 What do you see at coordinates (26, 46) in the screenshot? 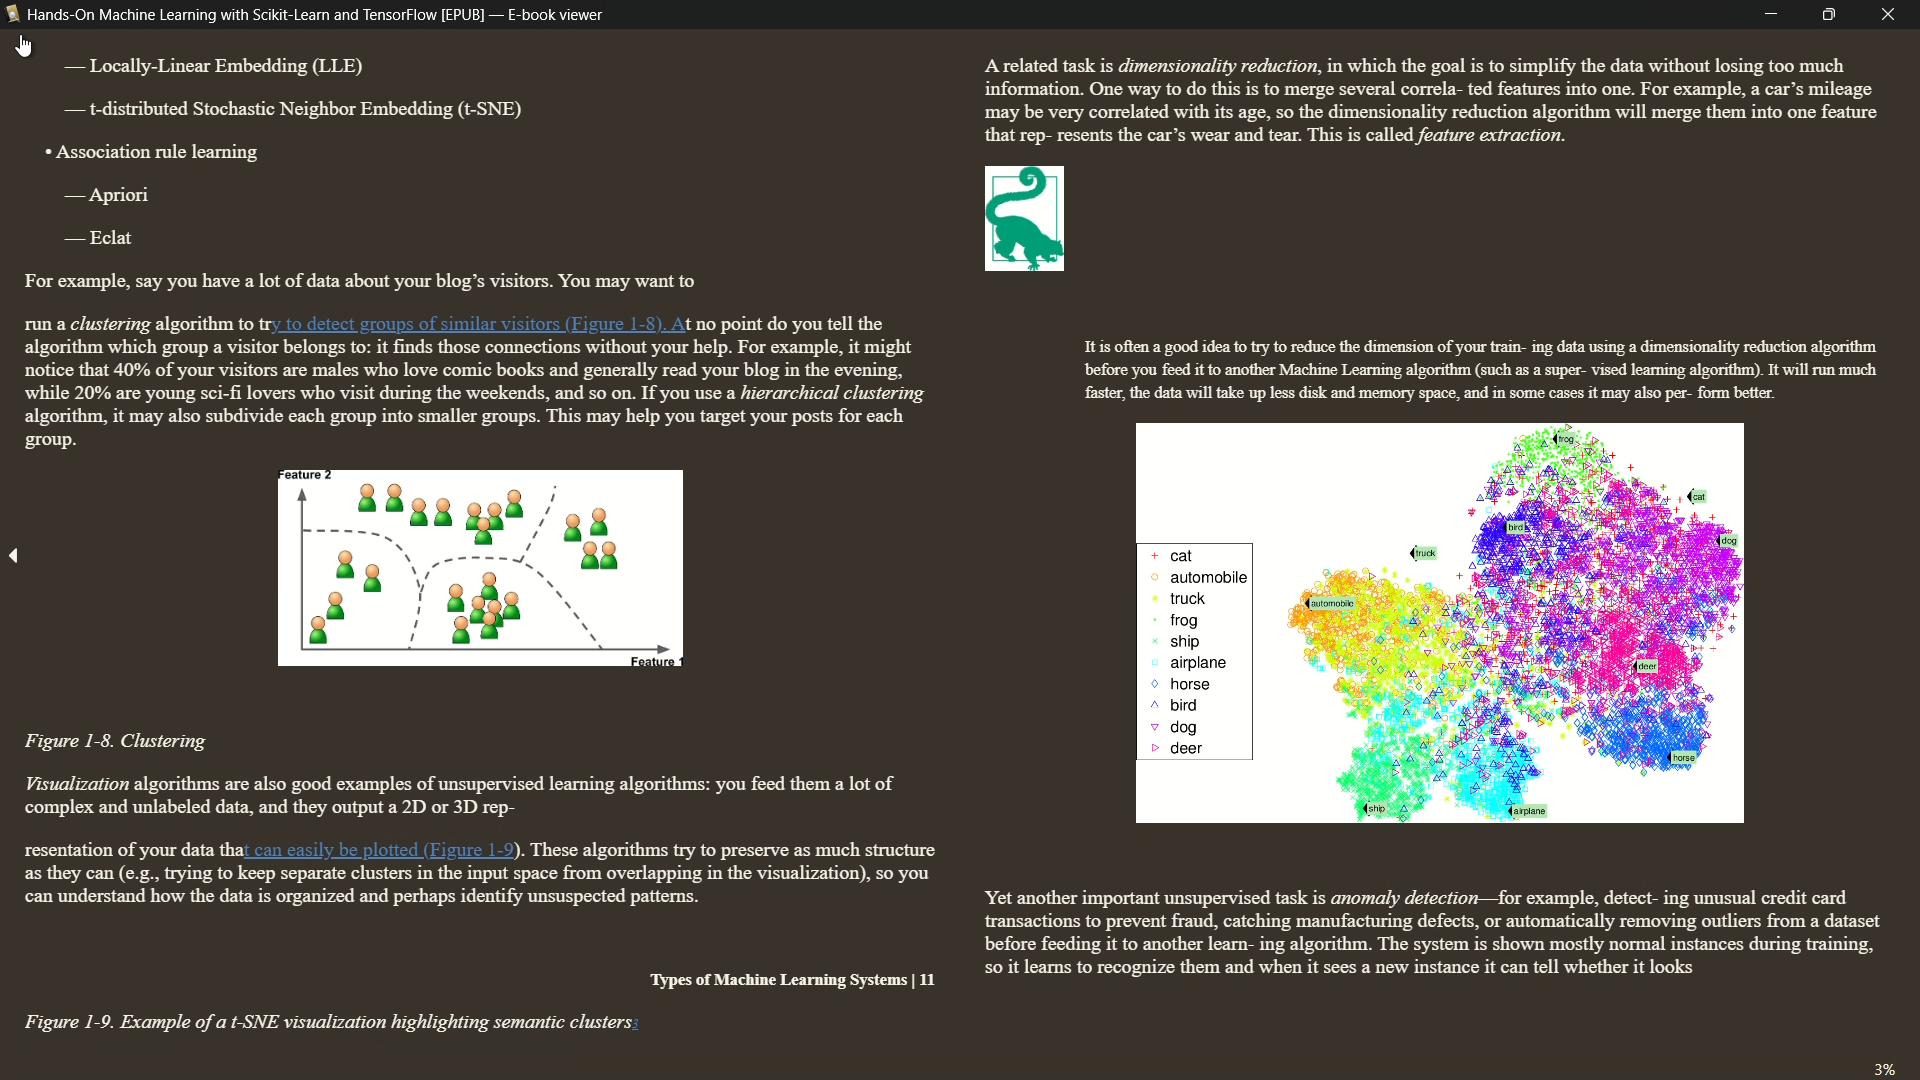
I see `cursor` at bounding box center [26, 46].